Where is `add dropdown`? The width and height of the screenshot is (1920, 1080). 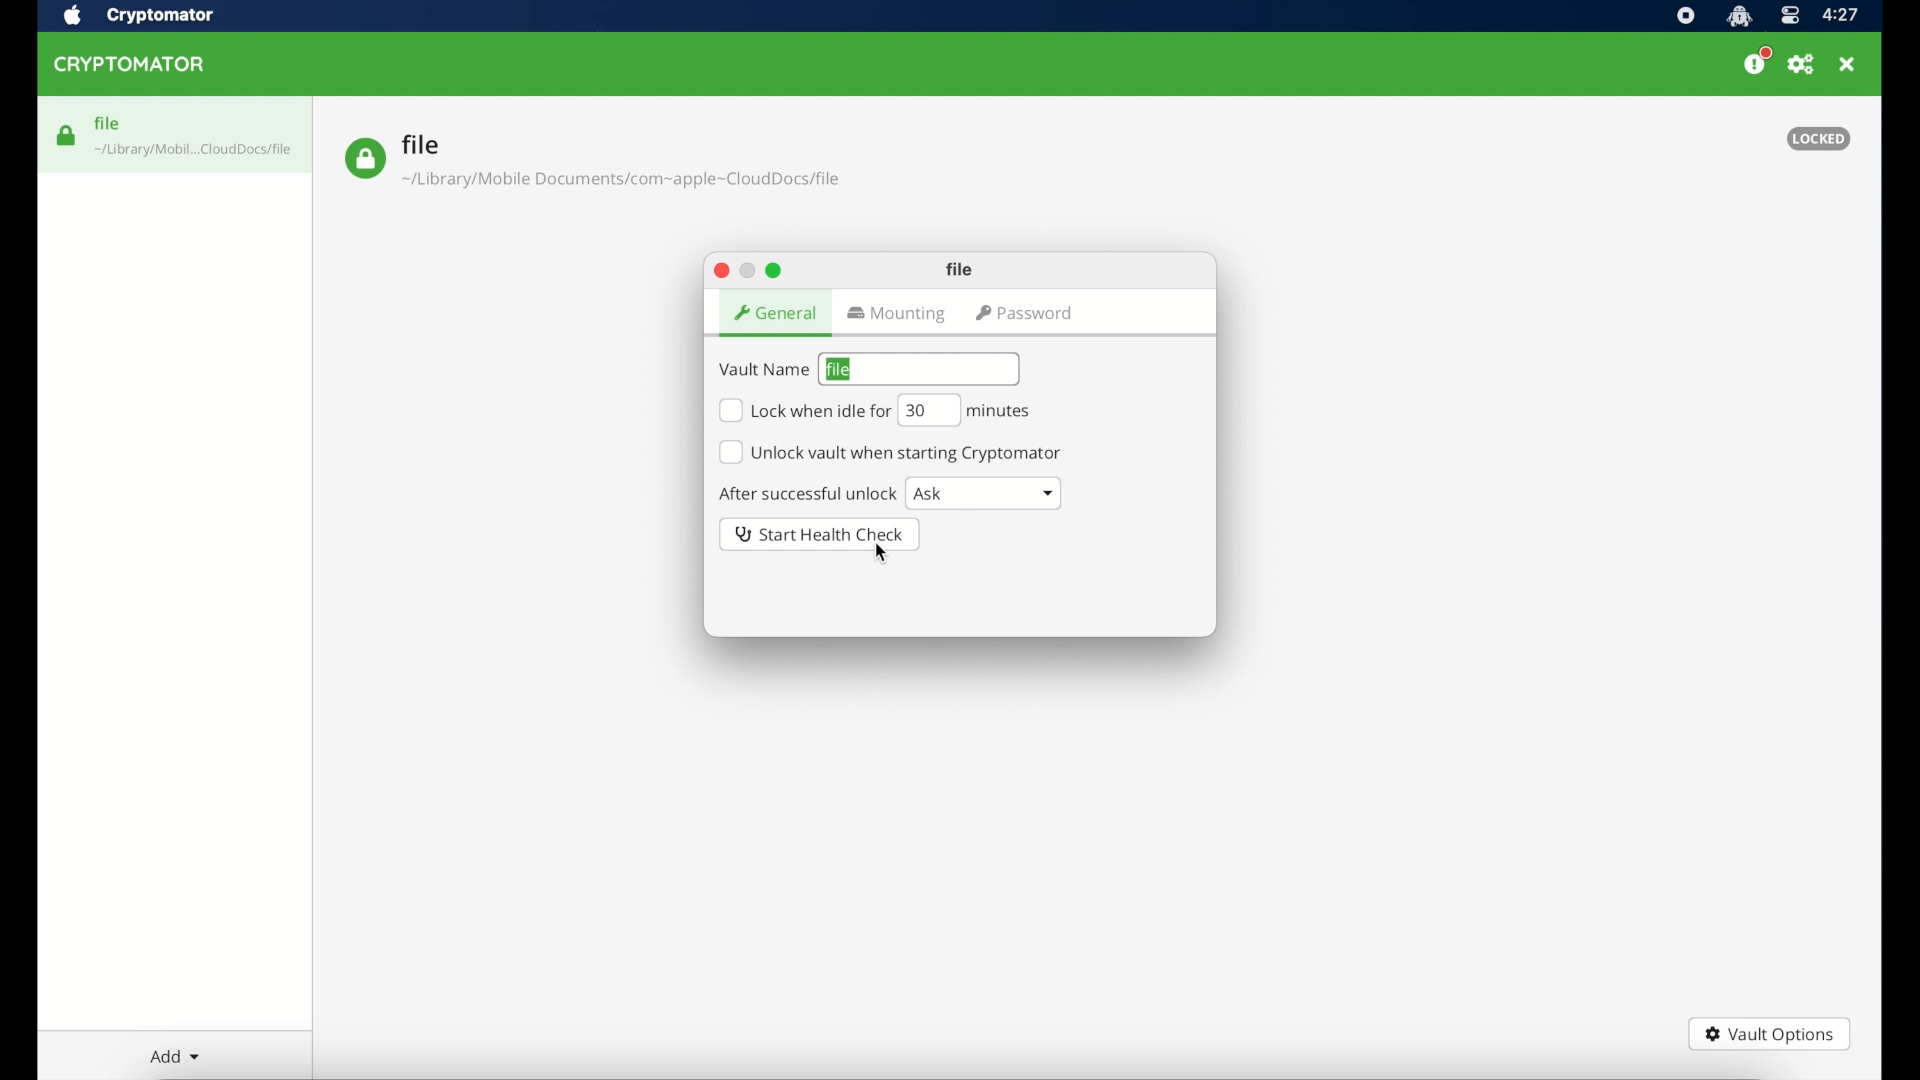
add dropdown is located at coordinates (172, 1056).